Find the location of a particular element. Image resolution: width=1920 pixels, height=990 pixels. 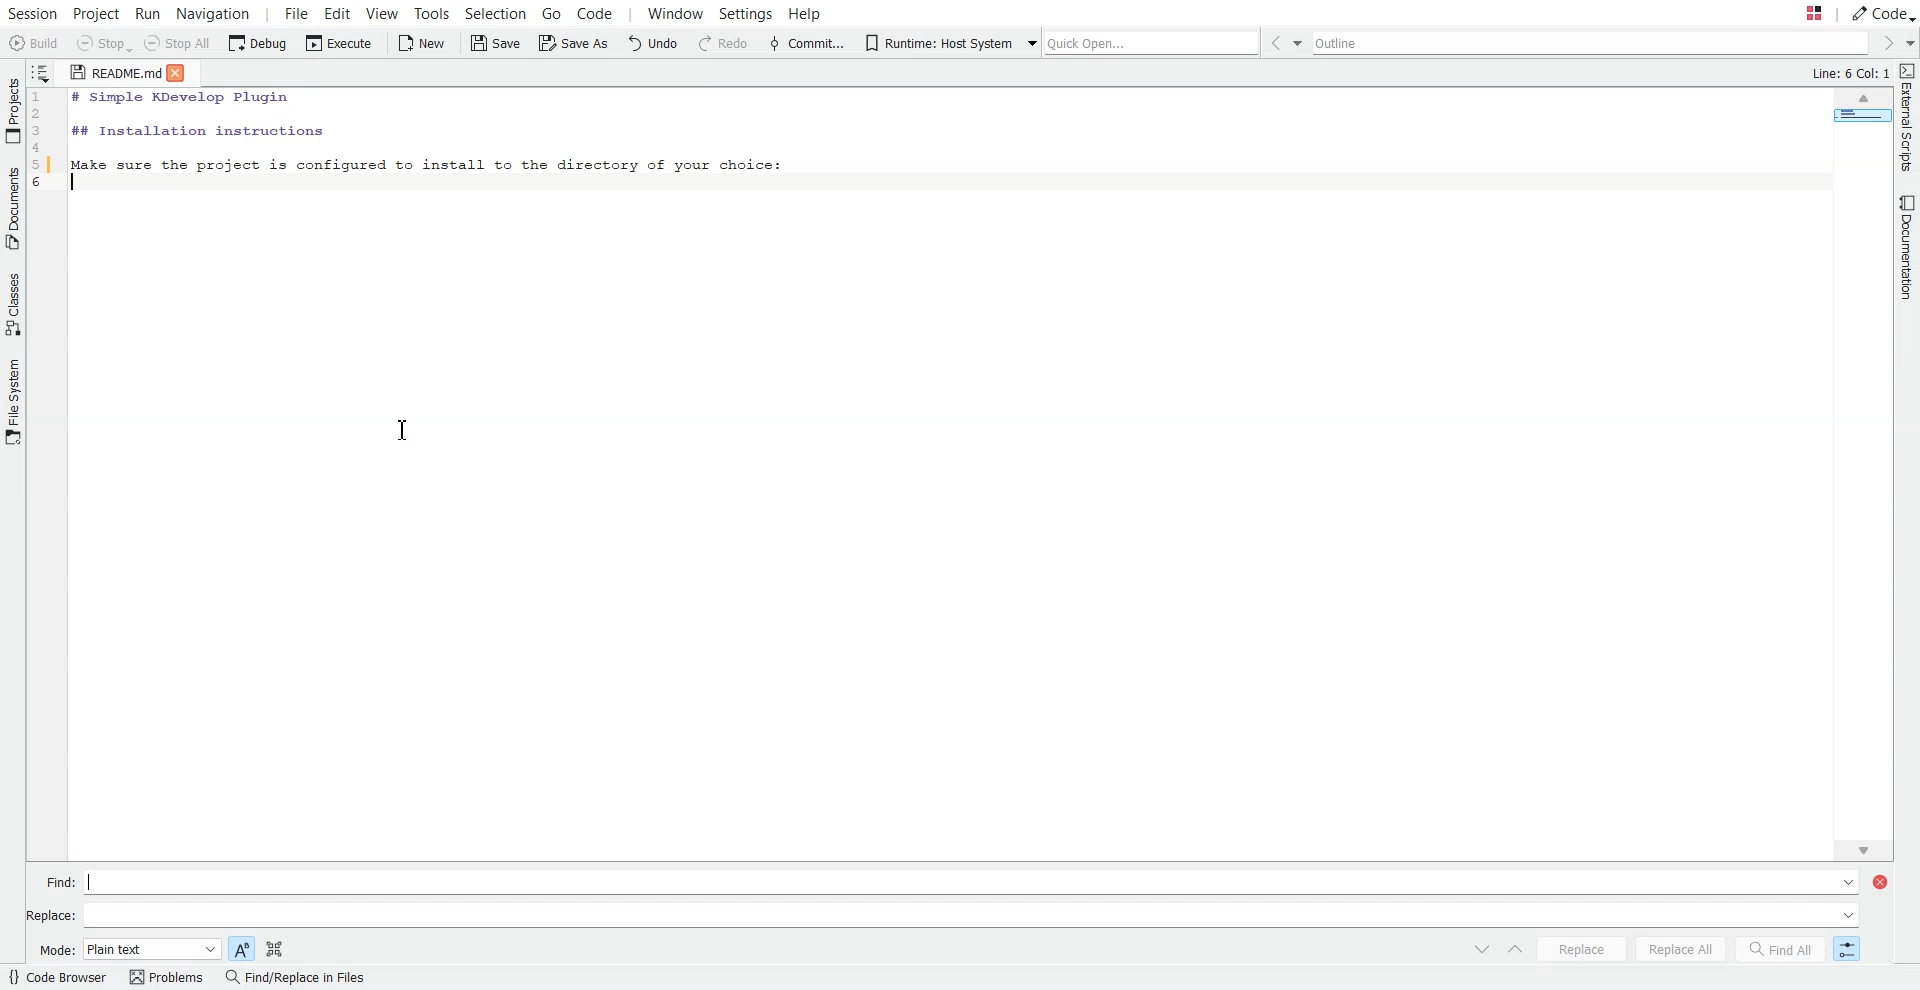

Close Window is located at coordinates (1886, 880).